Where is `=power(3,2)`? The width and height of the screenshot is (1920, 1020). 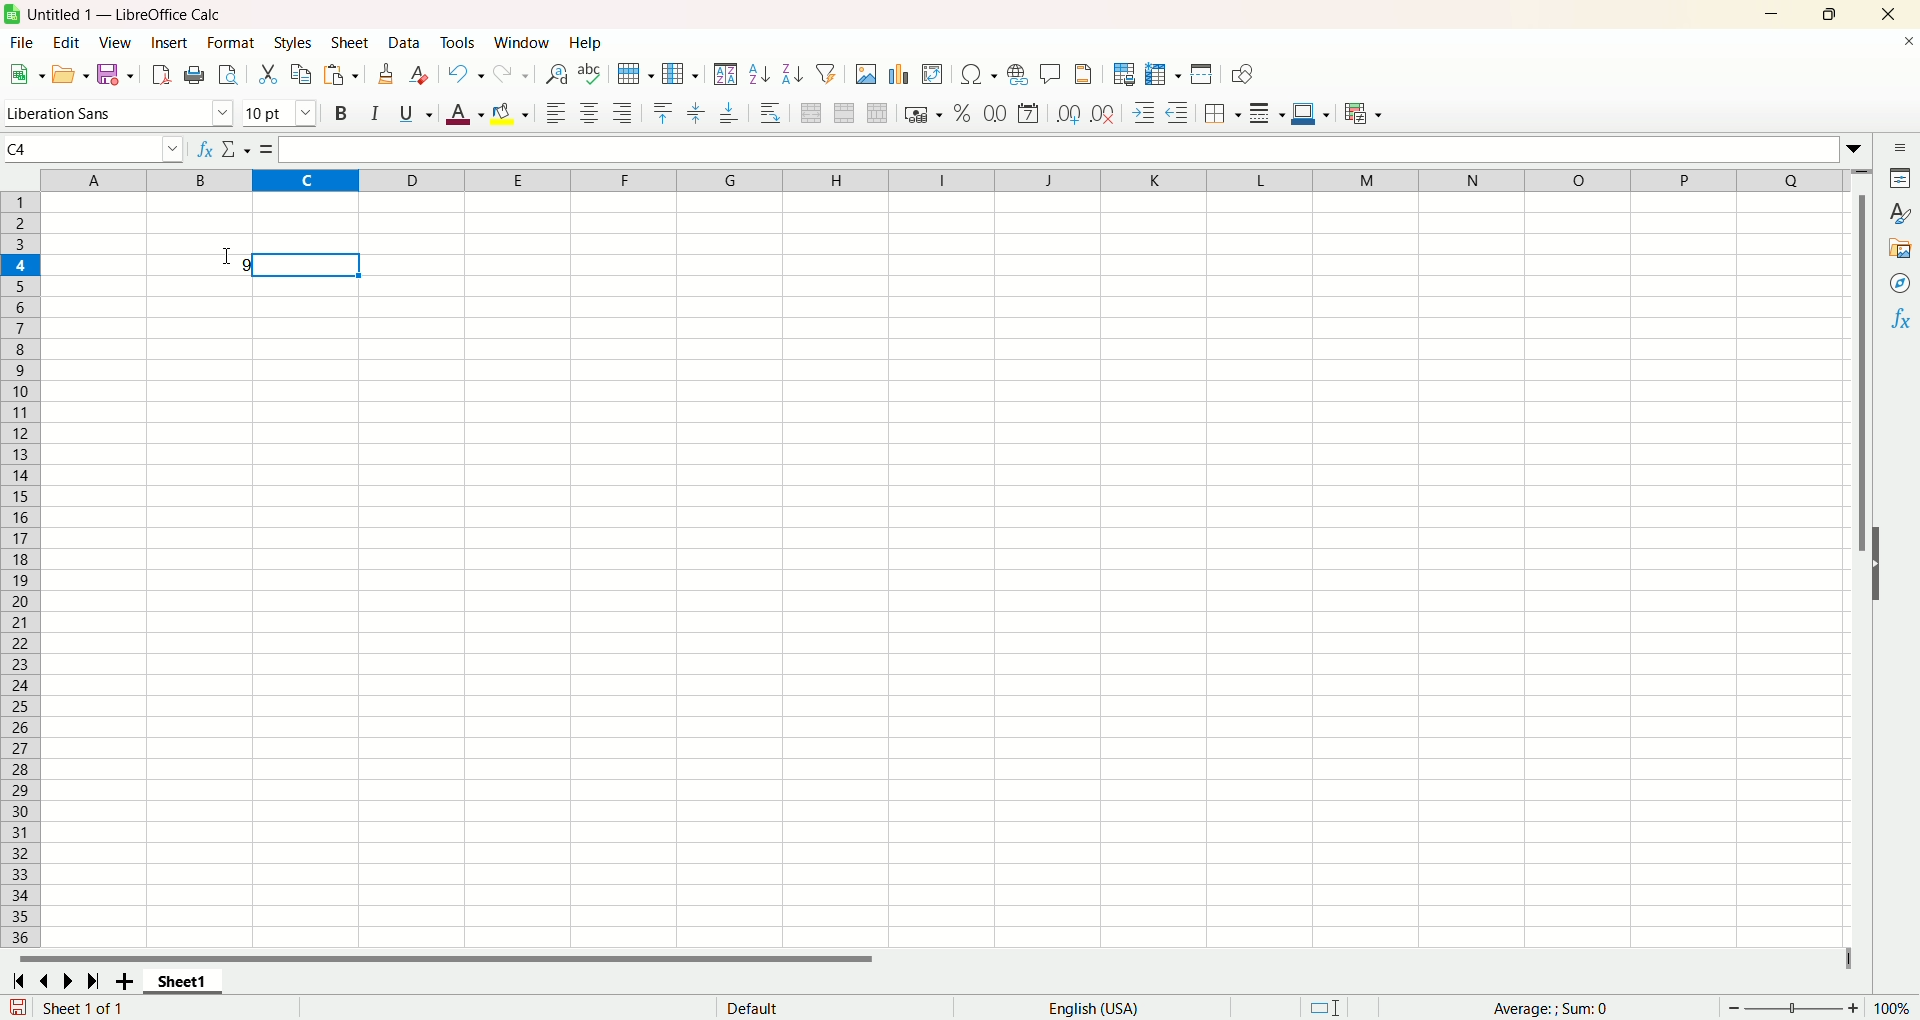
=power(3,2) is located at coordinates (1058, 149).